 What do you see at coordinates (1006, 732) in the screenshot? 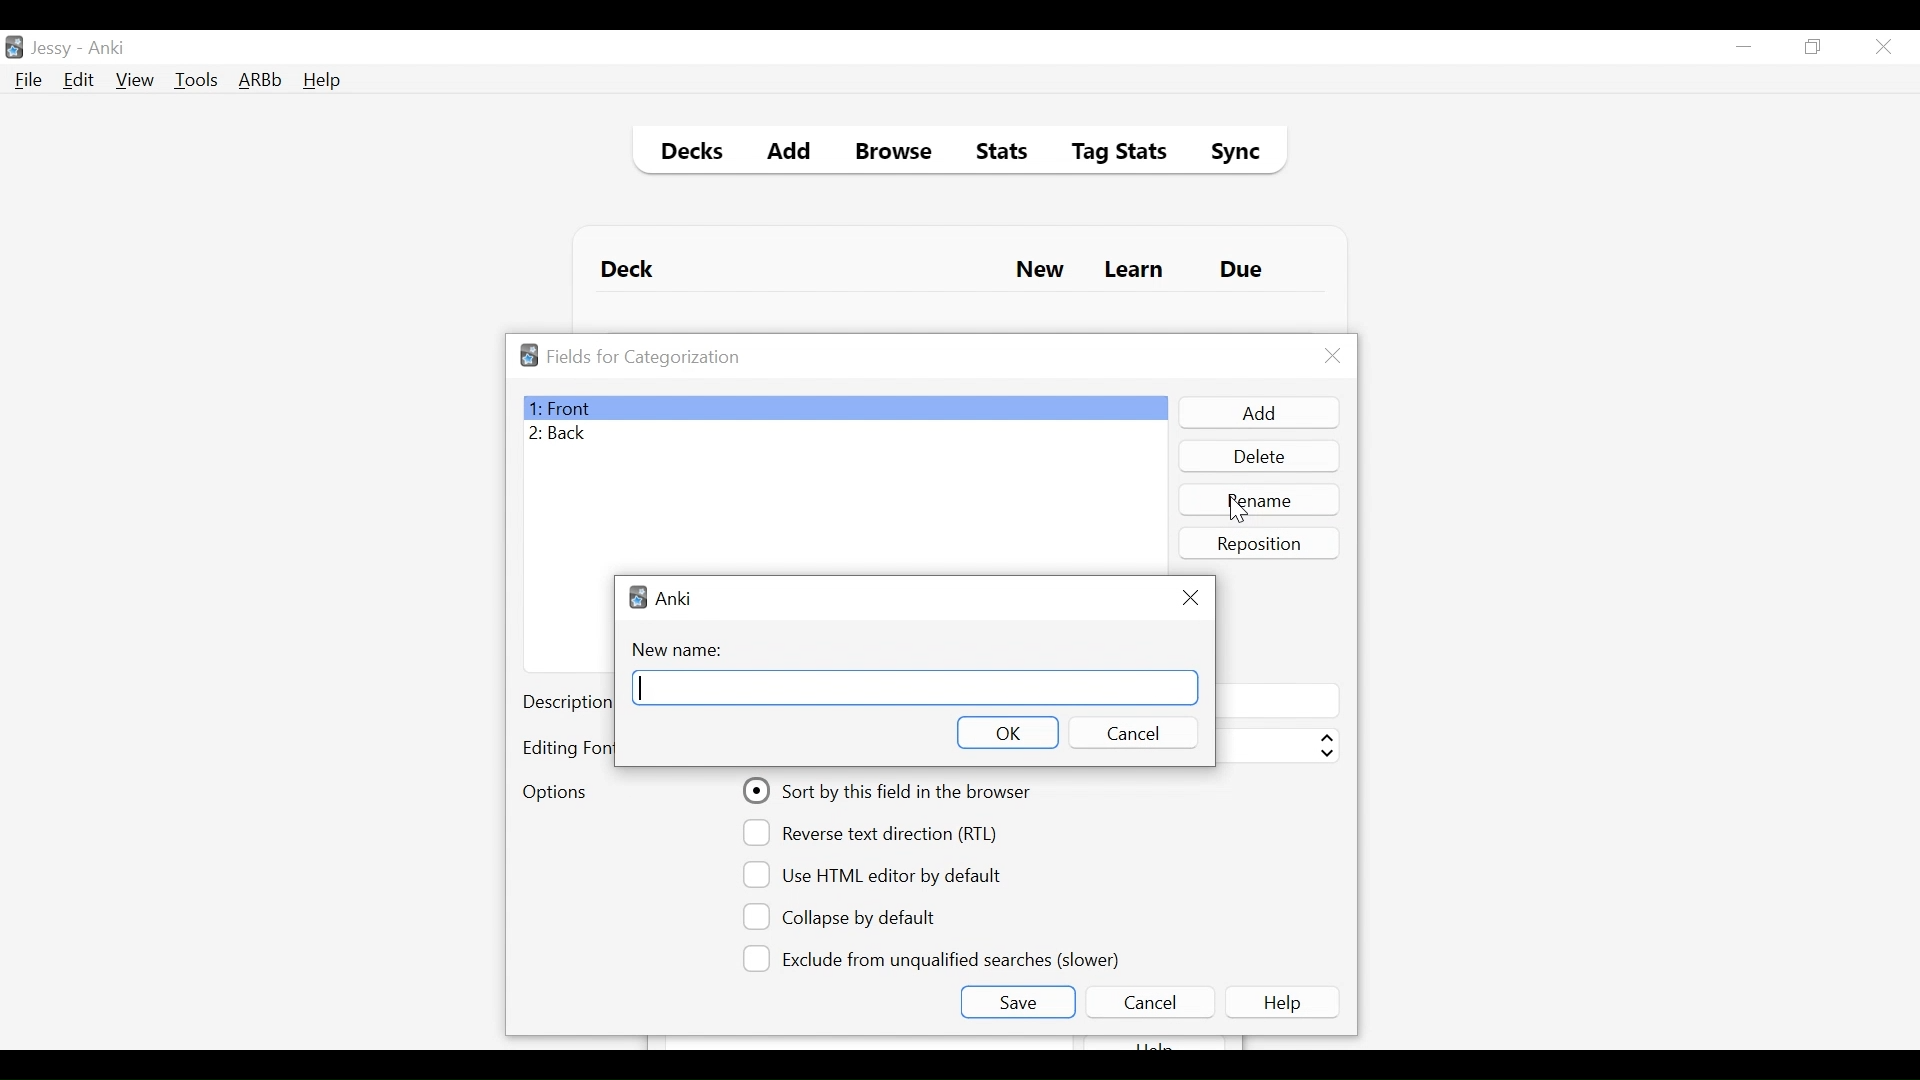
I see `OK` at bounding box center [1006, 732].